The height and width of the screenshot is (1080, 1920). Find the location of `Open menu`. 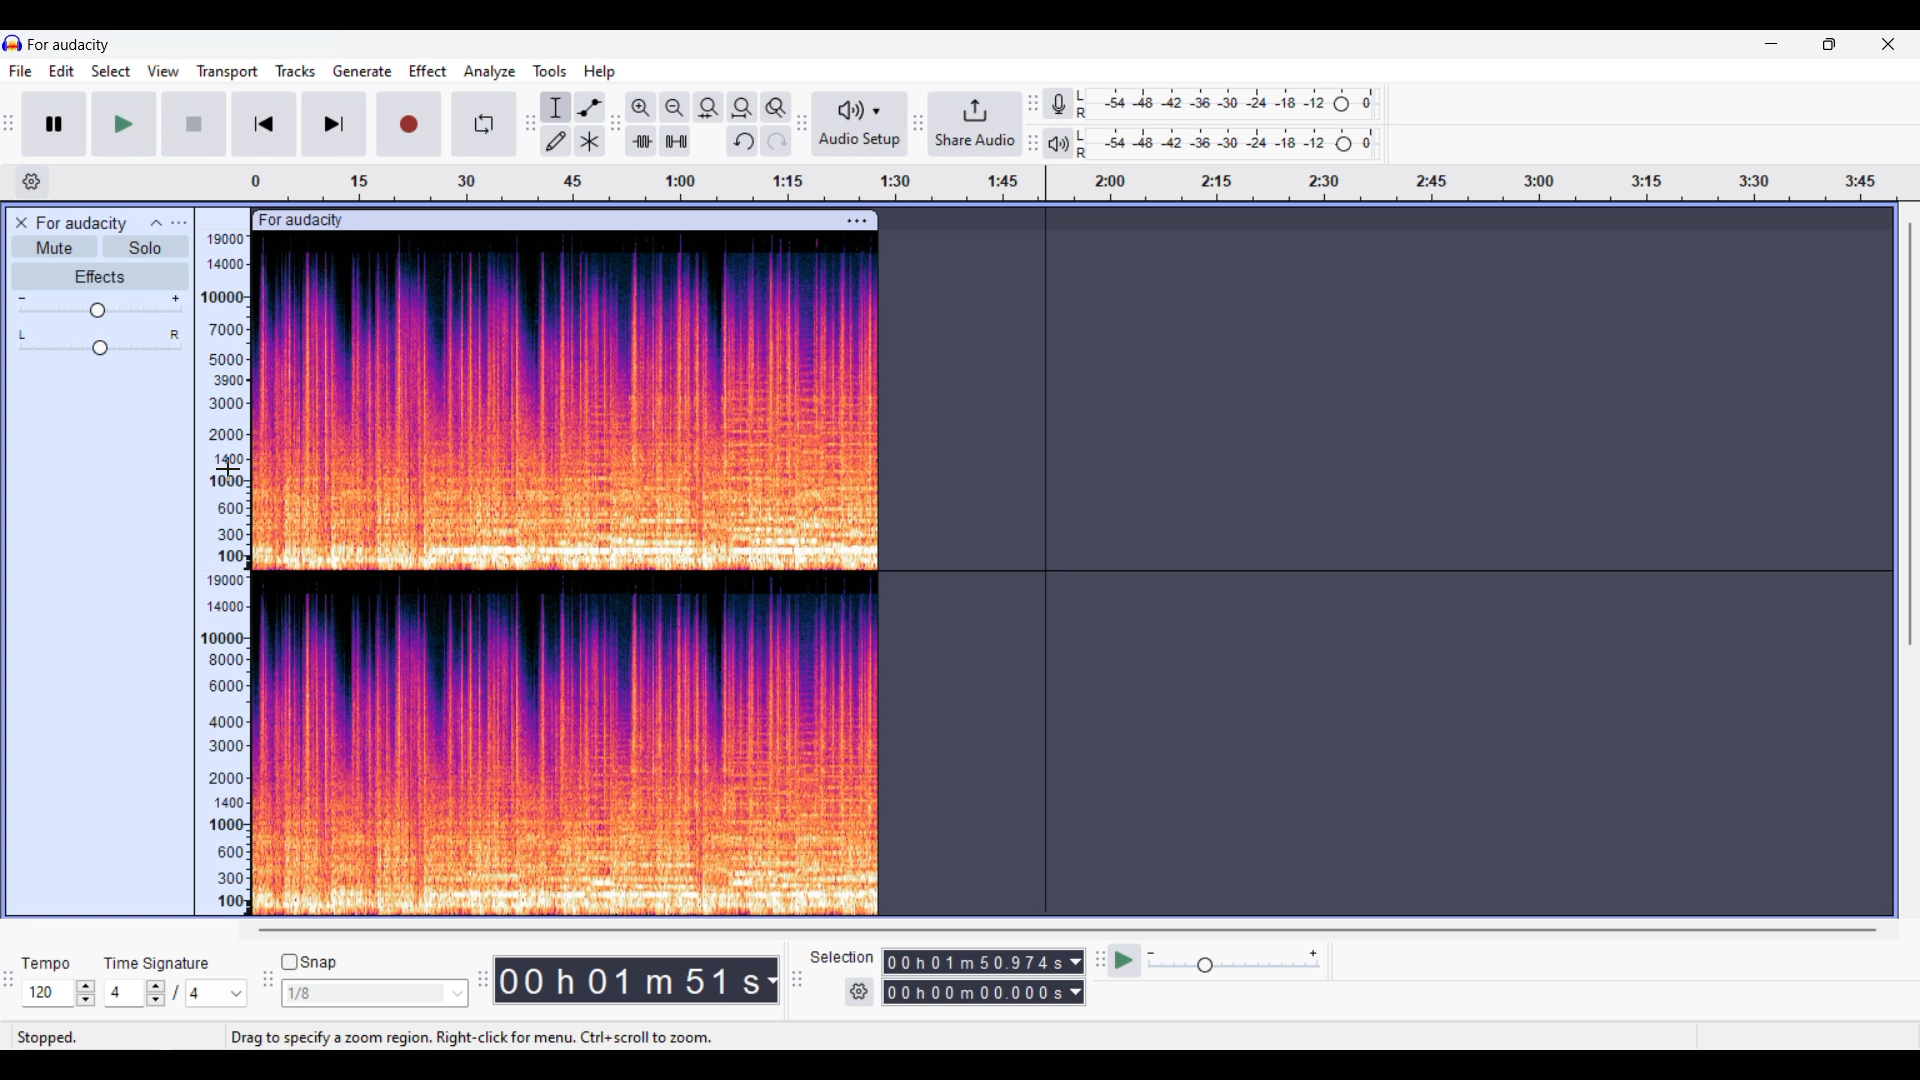

Open menu is located at coordinates (179, 223).